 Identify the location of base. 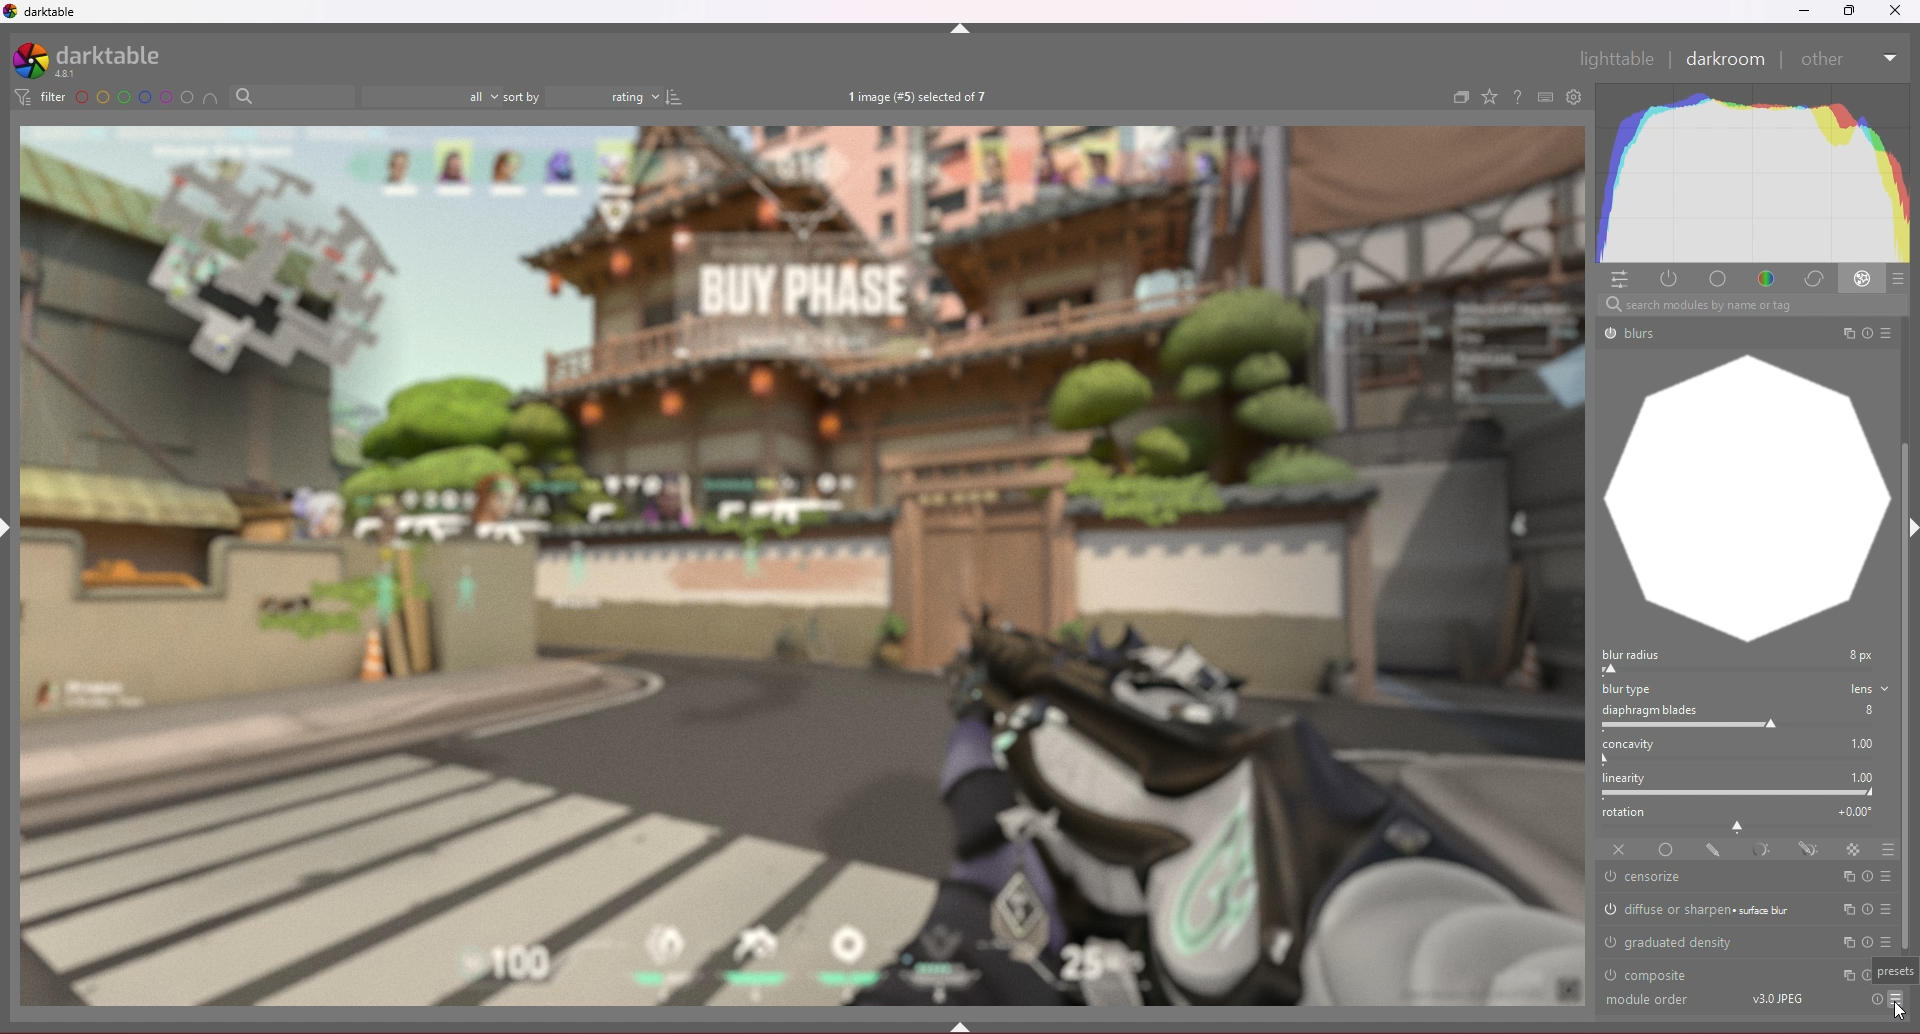
(1721, 279).